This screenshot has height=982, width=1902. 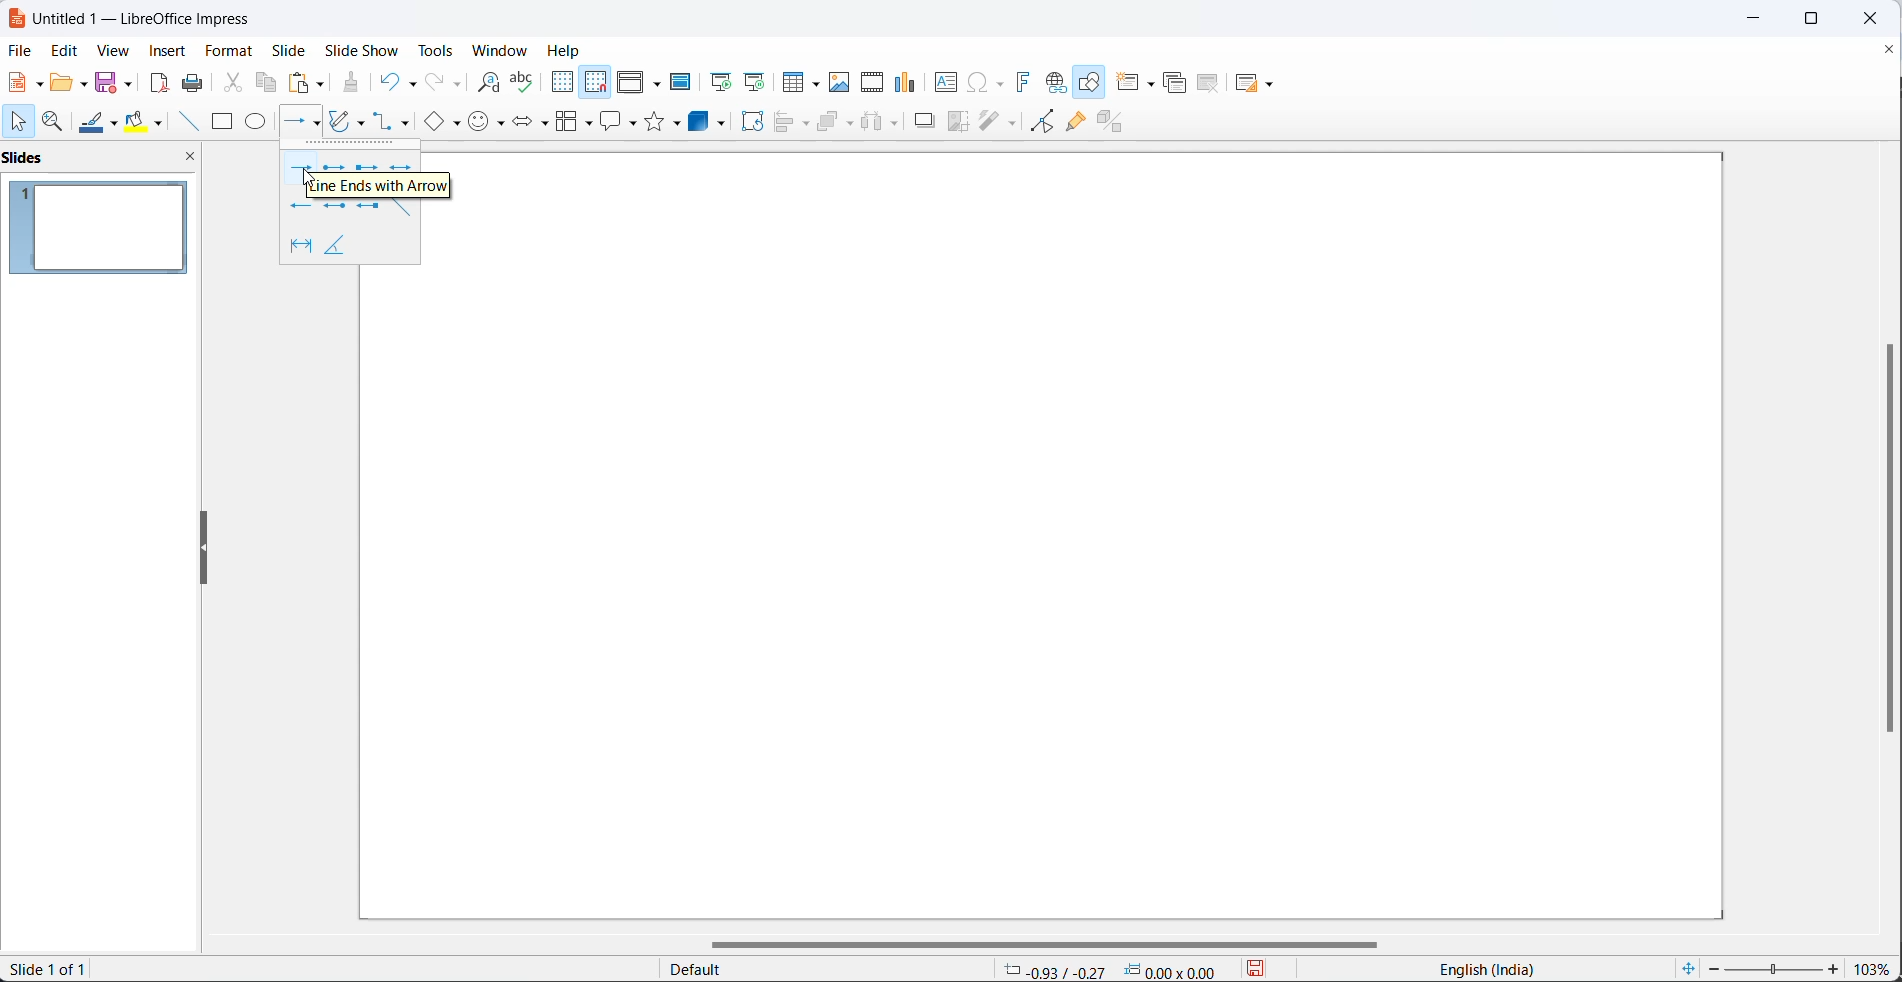 I want to click on start from current slide, so click(x=753, y=81).